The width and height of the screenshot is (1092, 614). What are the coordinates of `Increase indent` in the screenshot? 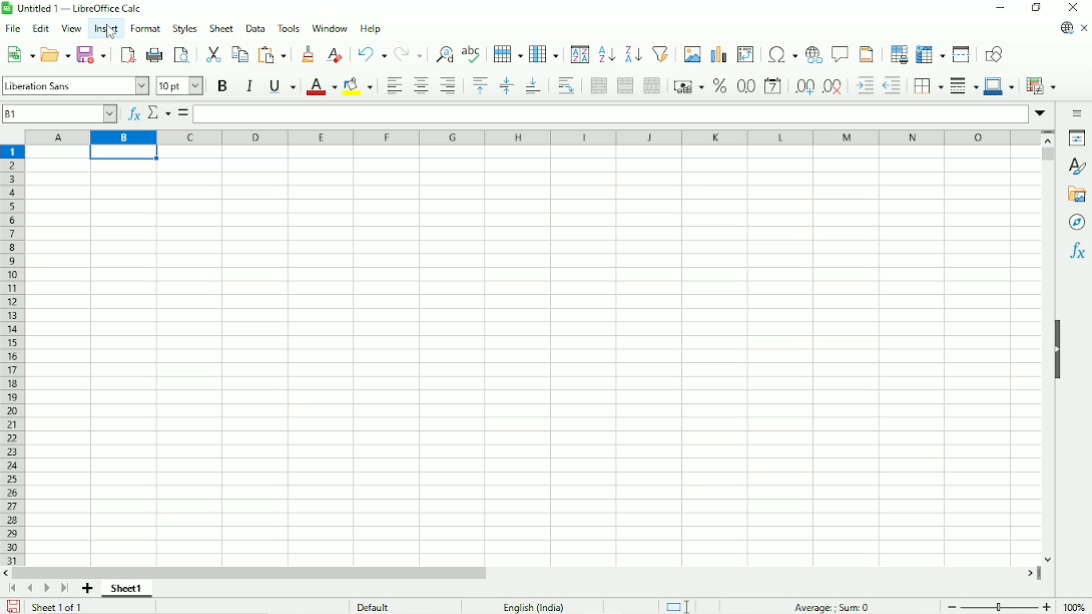 It's located at (863, 85).